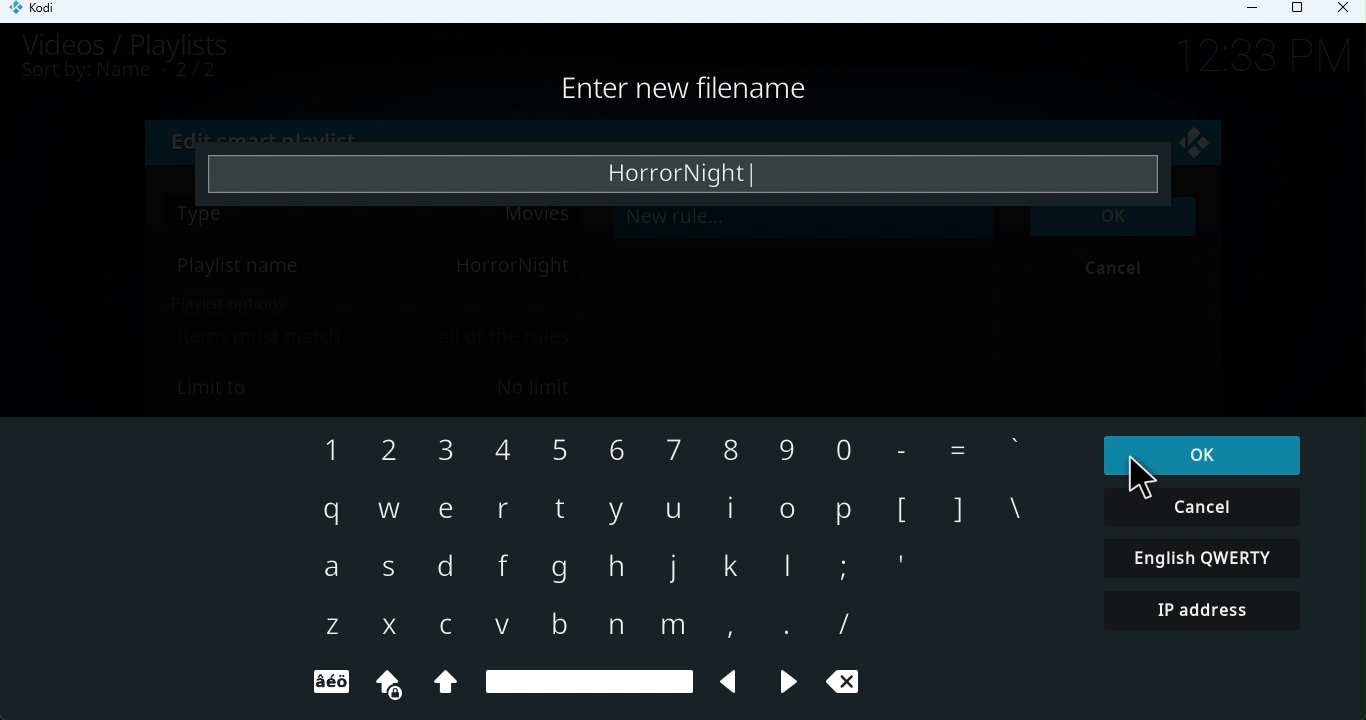 The width and height of the screenshot is (1366, 720). Describe the element at coordinates (40, 12) in the screenshot. I see `Kodi icon` at that location.